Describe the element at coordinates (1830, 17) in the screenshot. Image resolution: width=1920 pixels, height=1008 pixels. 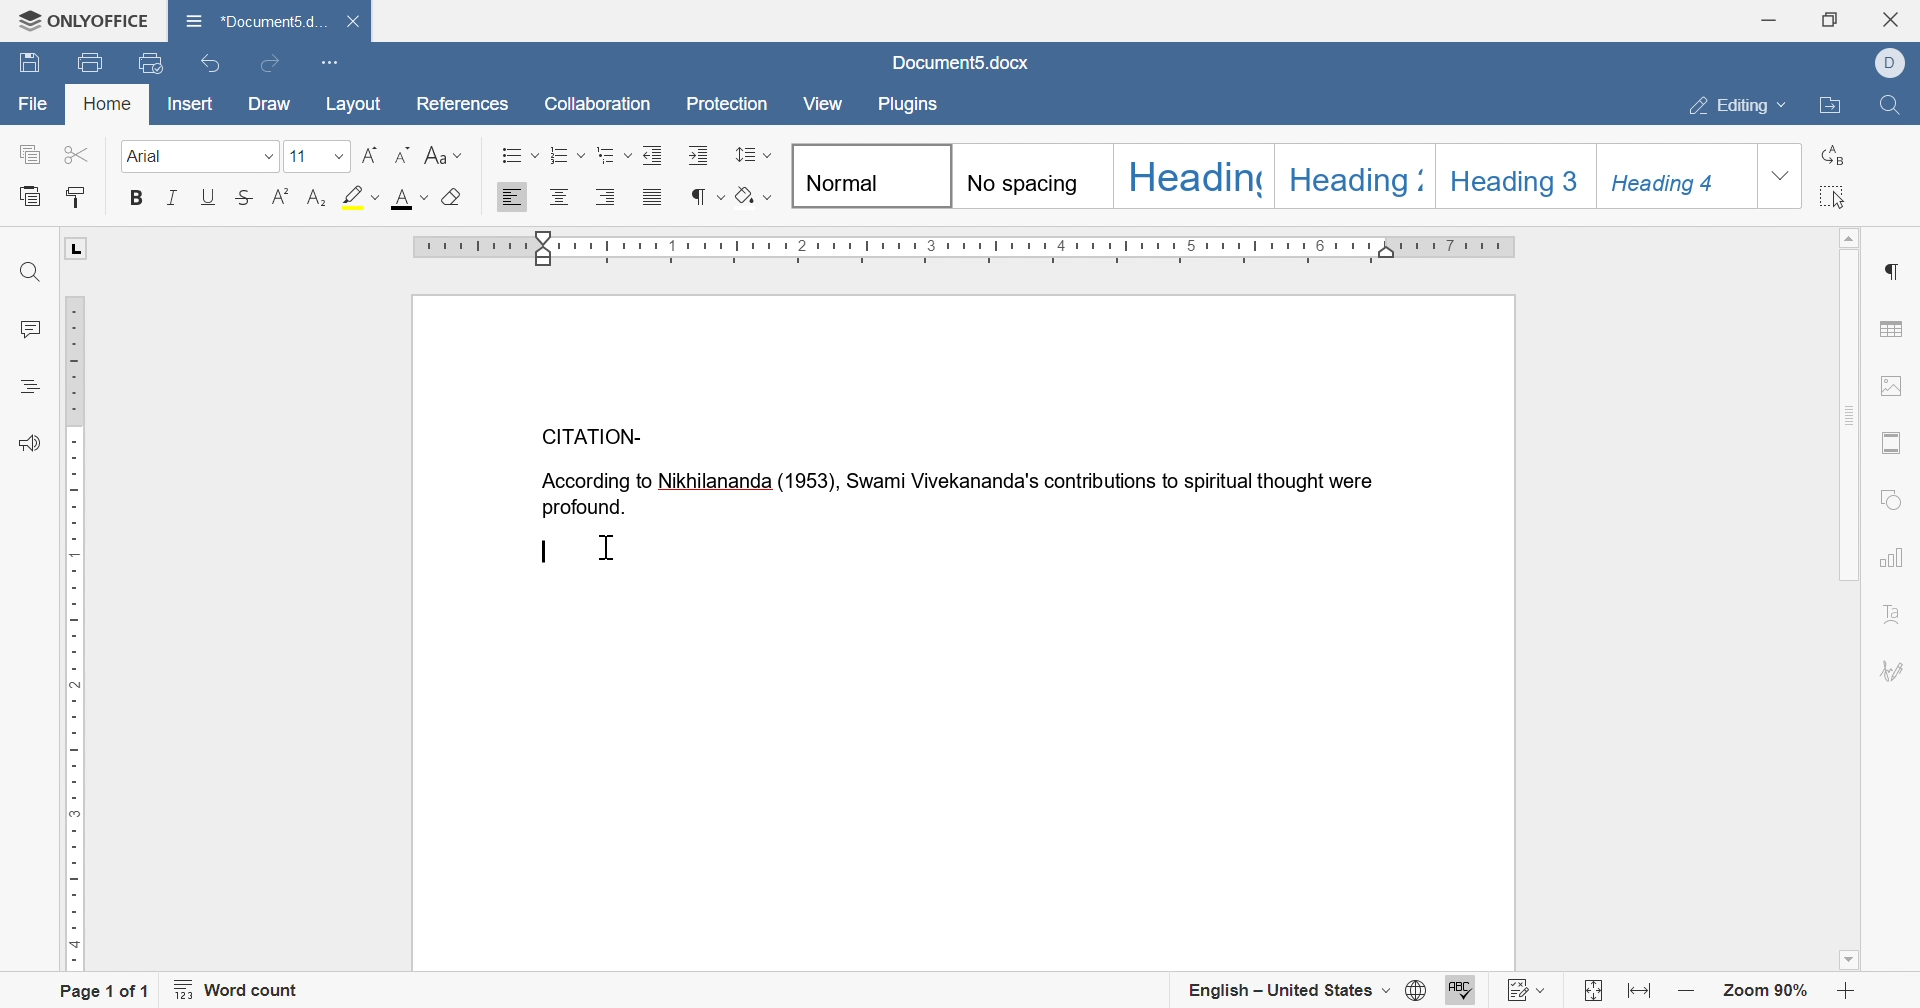
I see `restore down` at that location.